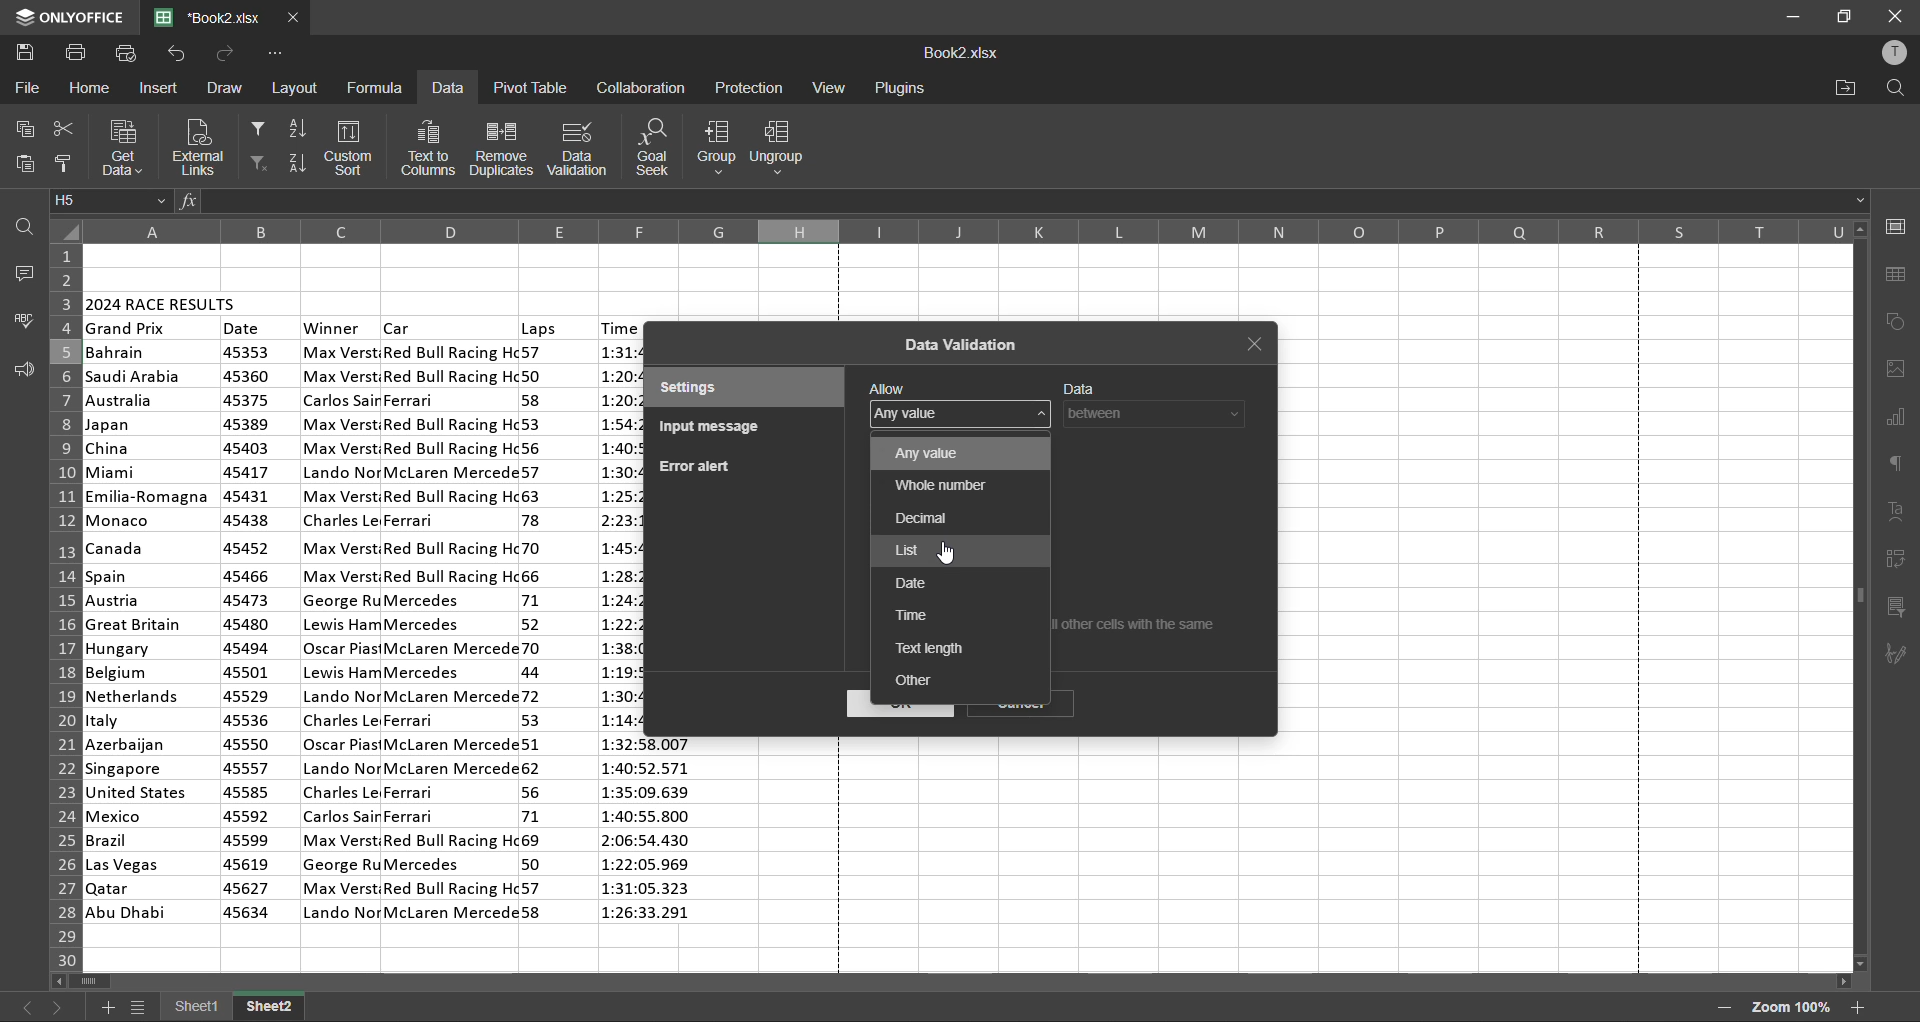 The image size is (1920, 1022). I want to click on layout, so click(298, 89).